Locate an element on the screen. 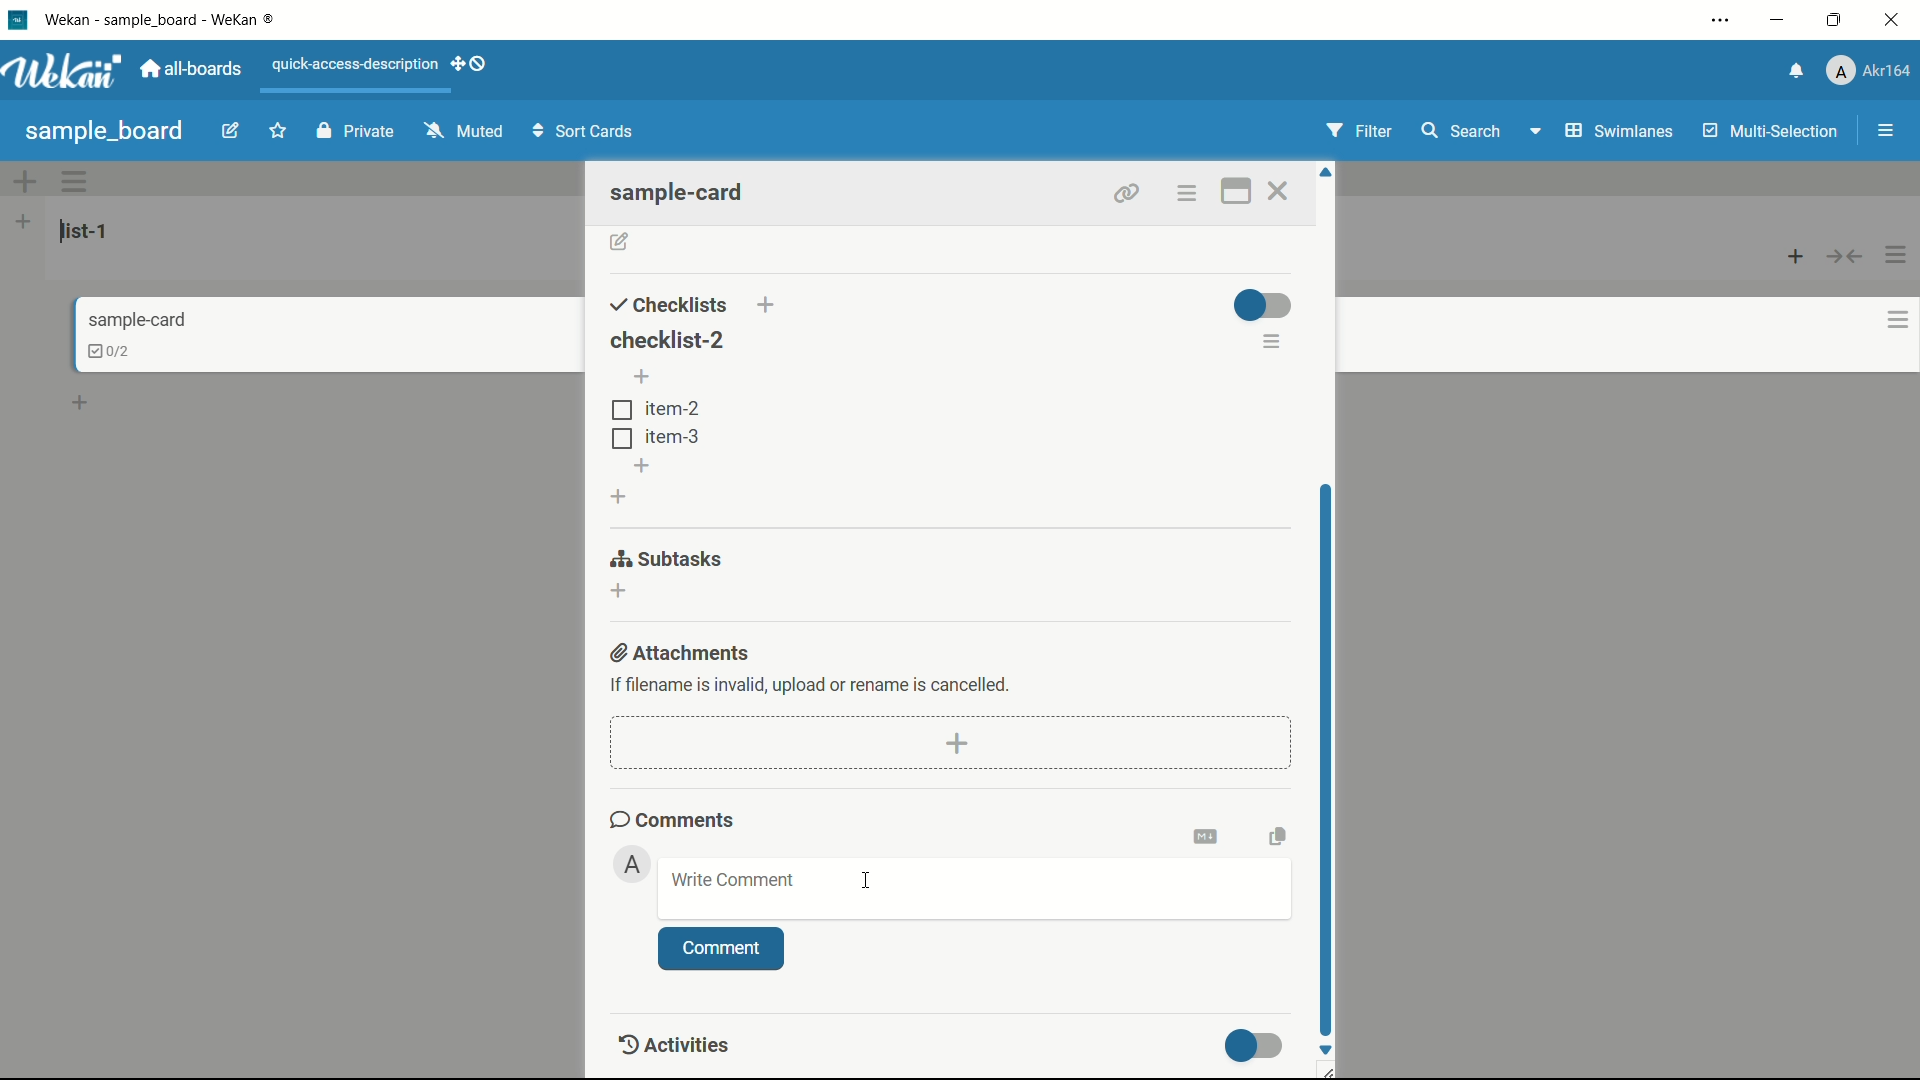  button is located at coordinates (1329, 769).